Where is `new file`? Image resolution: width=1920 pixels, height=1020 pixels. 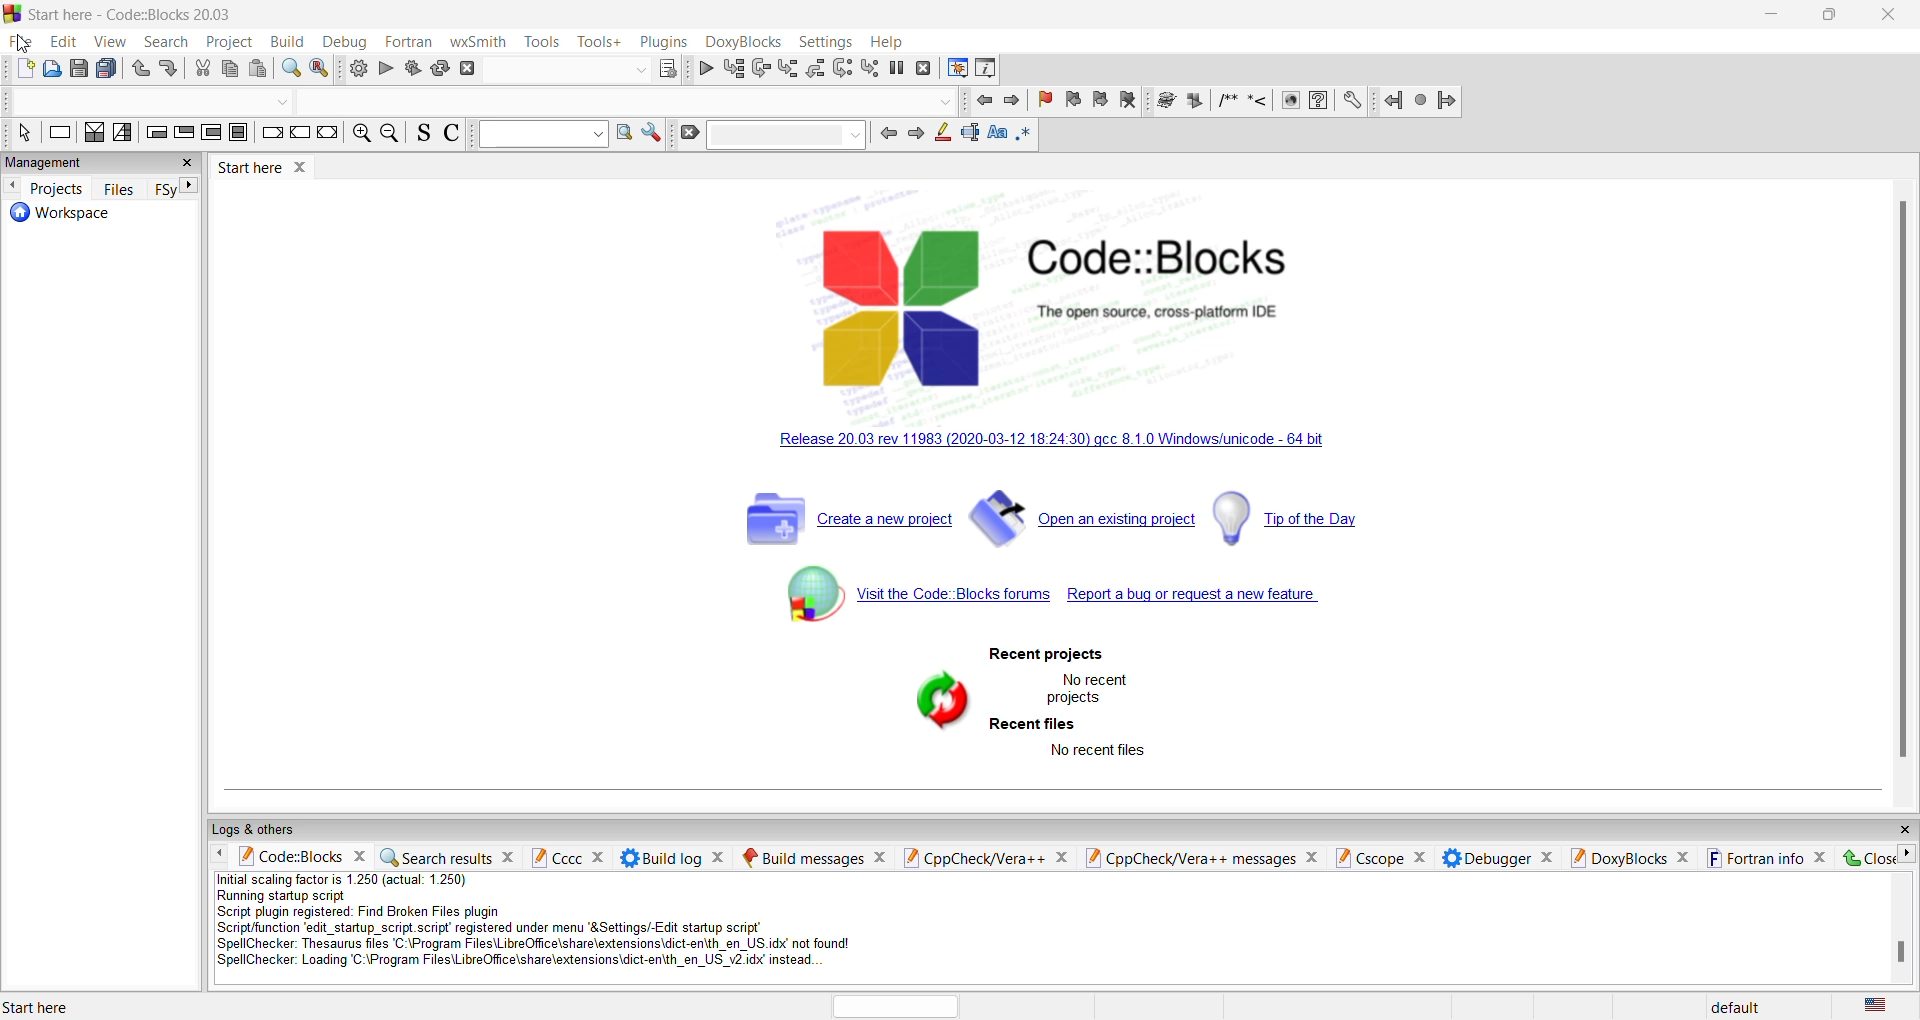 new file is located at coordinates (23, 71).